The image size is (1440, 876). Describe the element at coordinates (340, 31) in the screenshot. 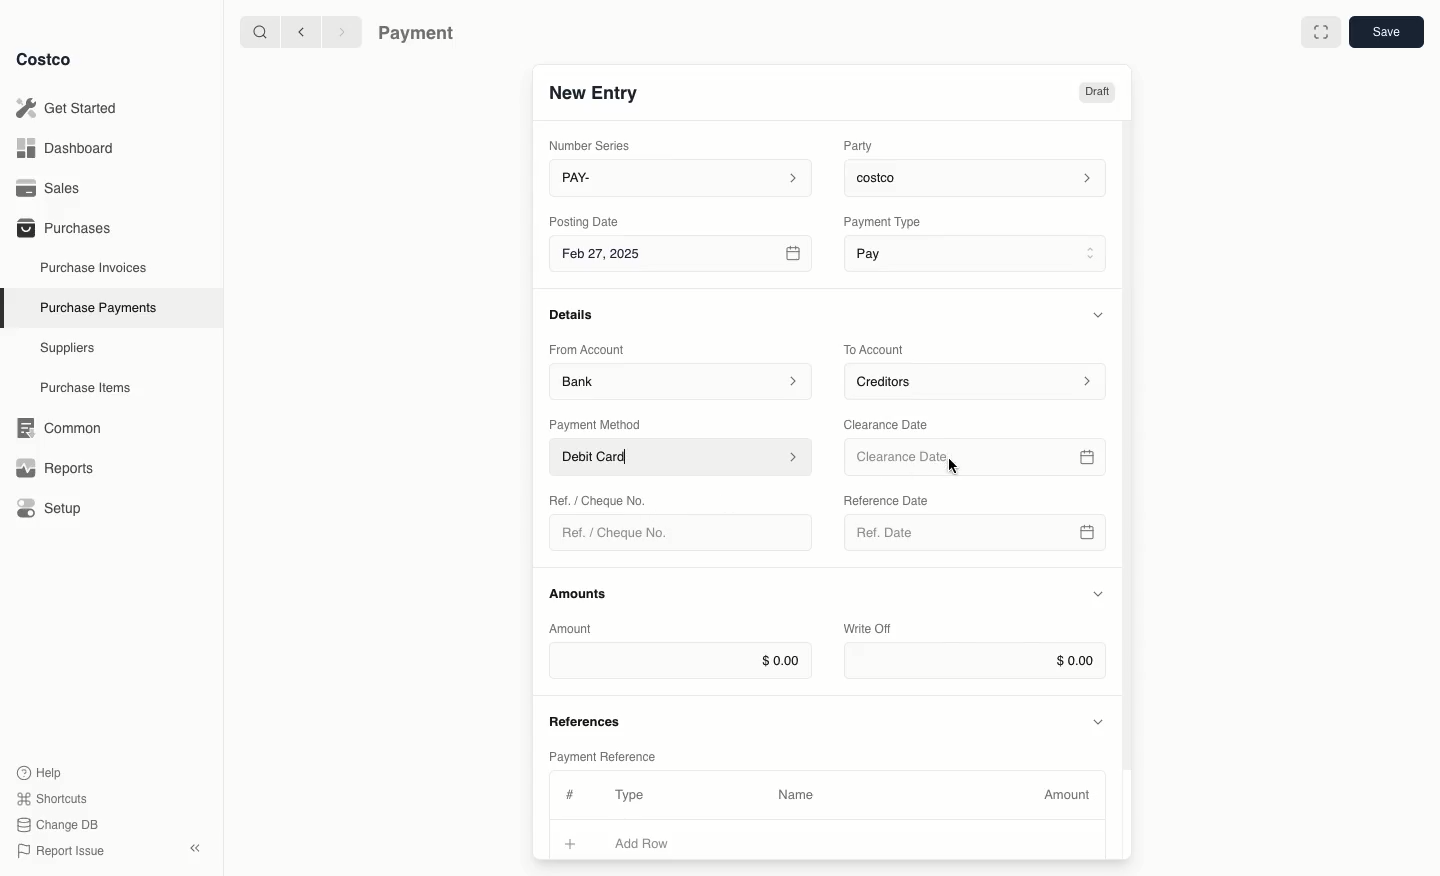

I see `Forward` at that location.